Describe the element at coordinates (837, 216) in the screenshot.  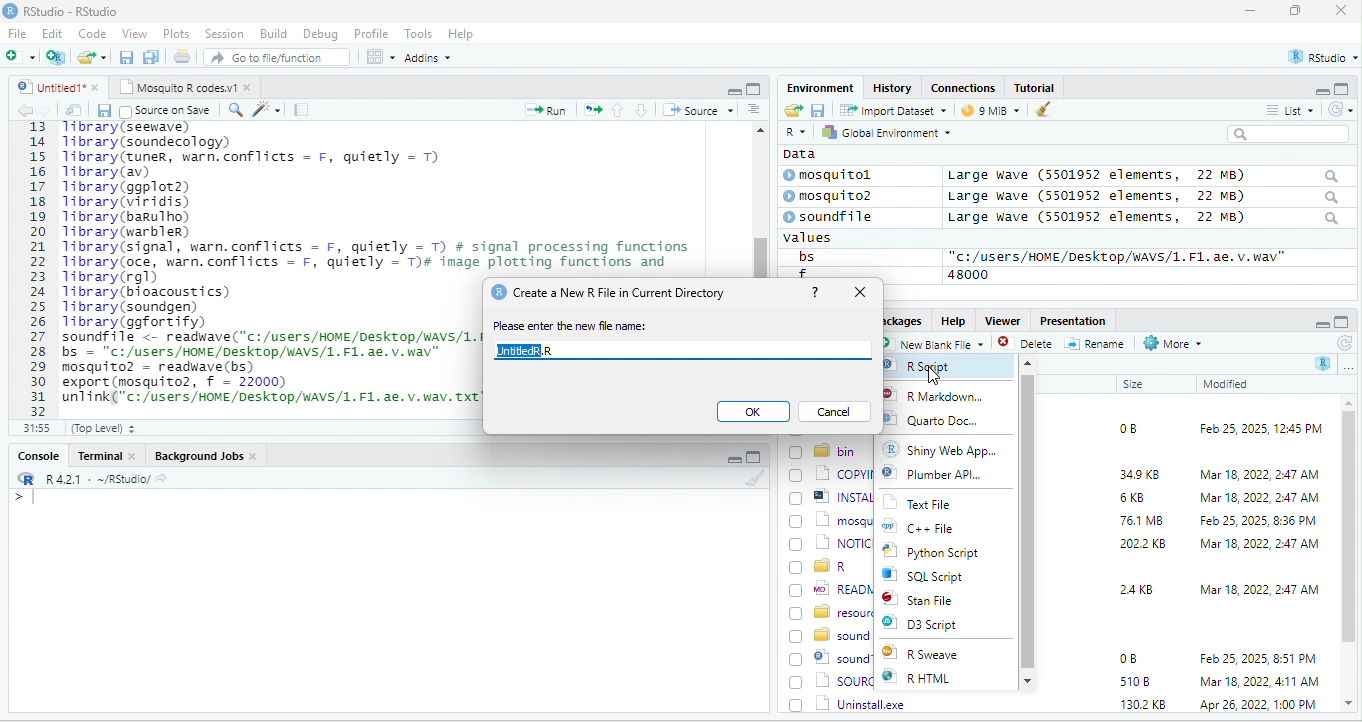
I see `© soundfile` at that location.